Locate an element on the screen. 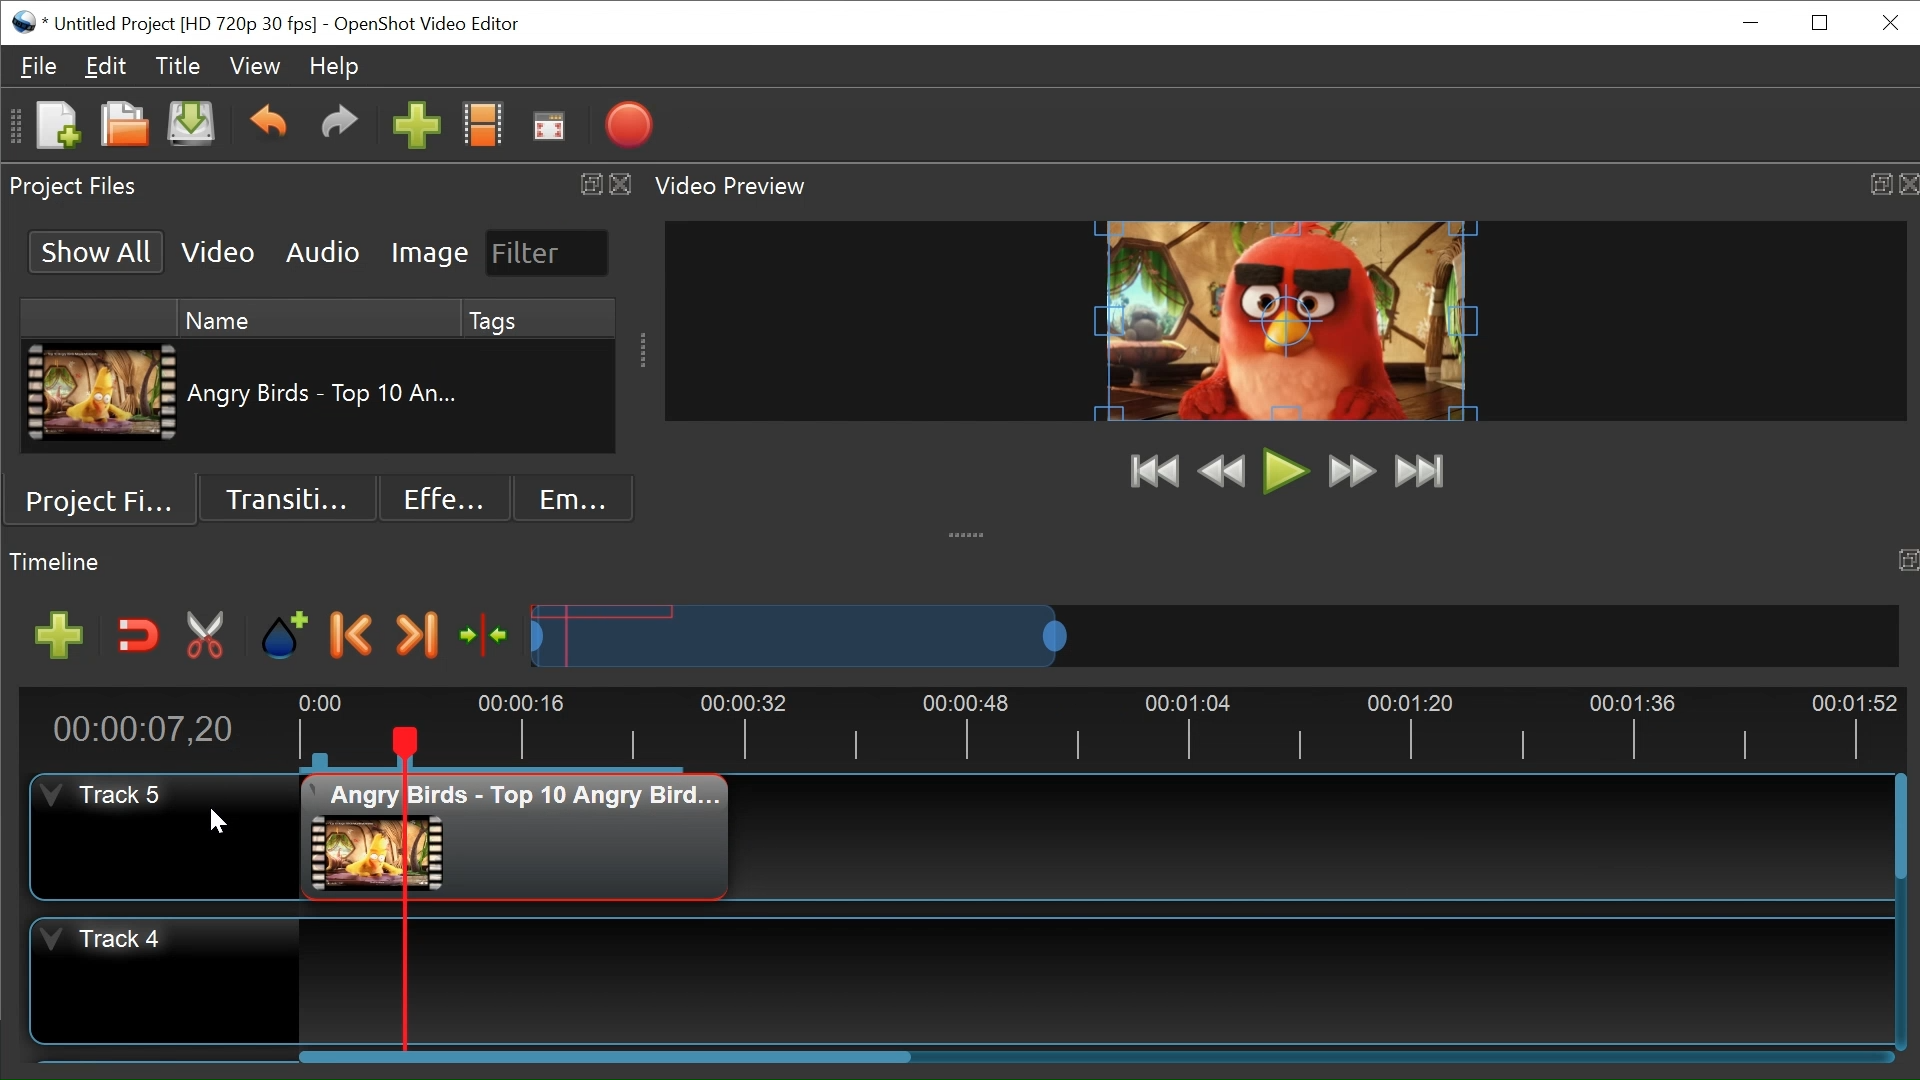  Jump to Start is located at coordinates (1154, 472).